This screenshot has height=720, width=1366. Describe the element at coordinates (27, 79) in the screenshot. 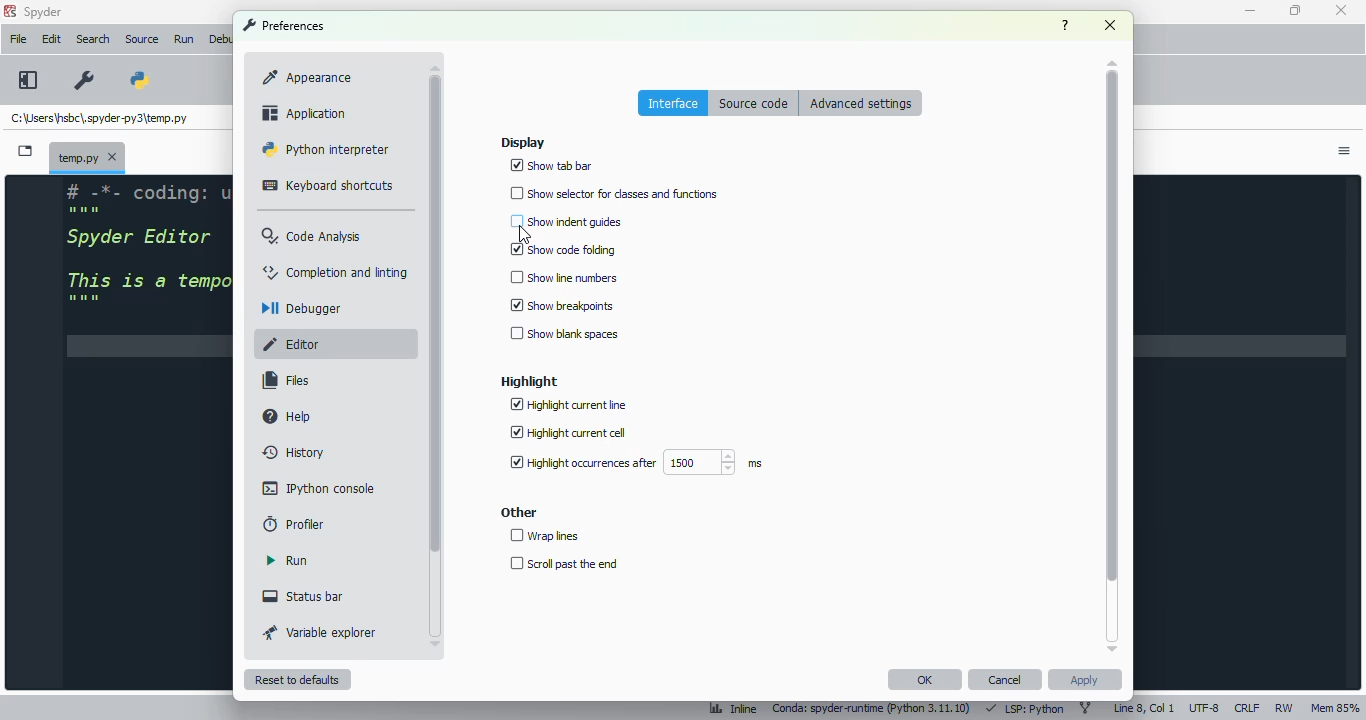

I see `maximize current pane` at that location.